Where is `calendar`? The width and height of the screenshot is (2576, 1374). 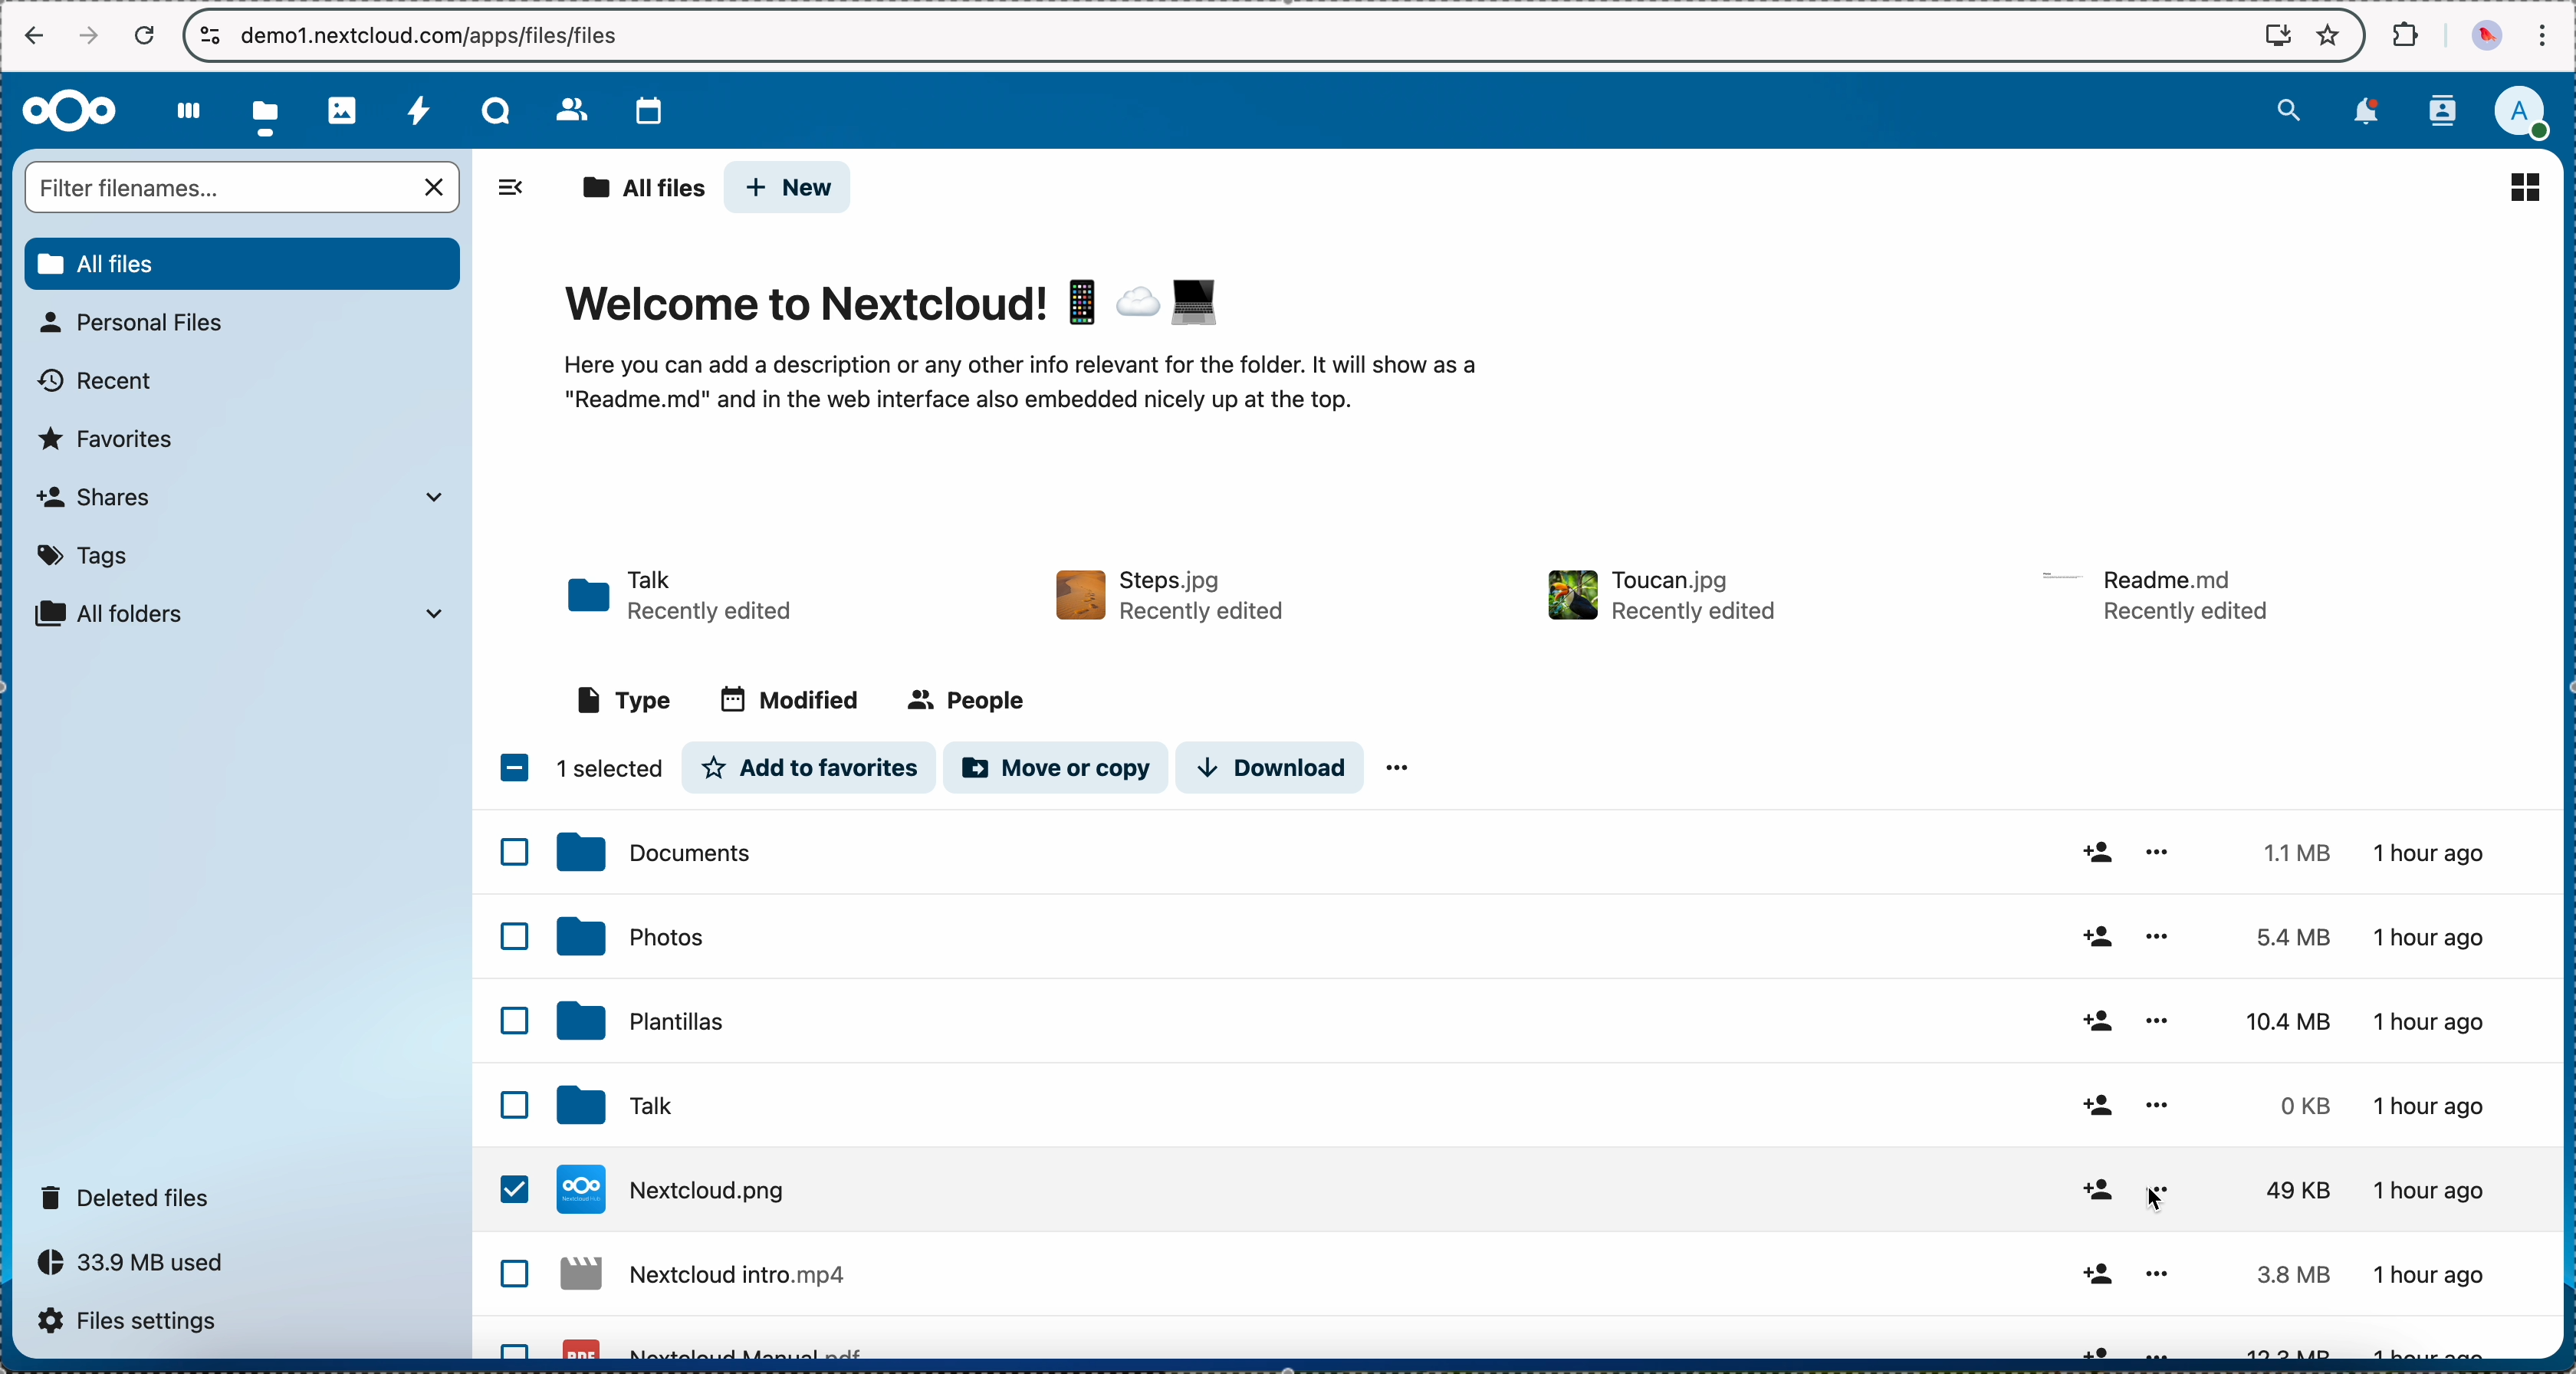 calendar is located at coordinates (641, 109).